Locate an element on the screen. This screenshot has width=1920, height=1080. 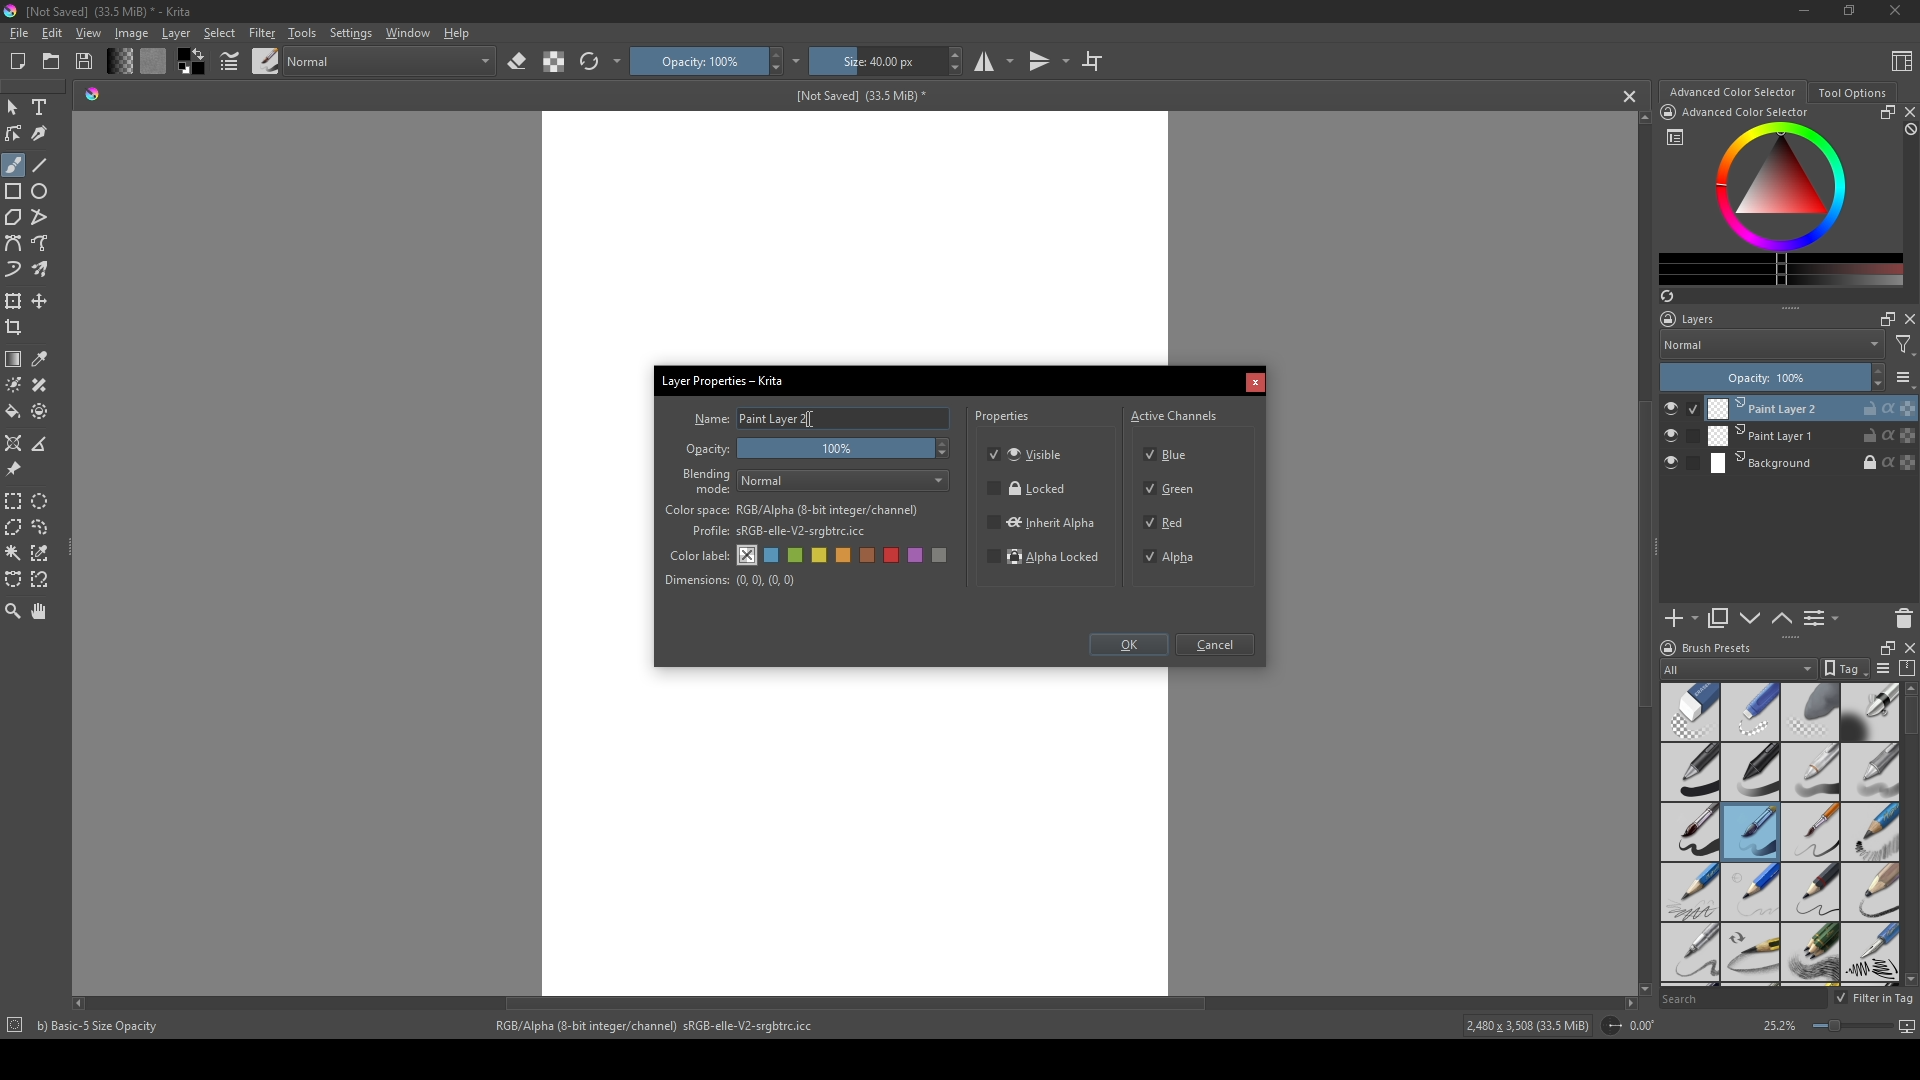
Opacity: 100% is located at coordinates (1760, 378).